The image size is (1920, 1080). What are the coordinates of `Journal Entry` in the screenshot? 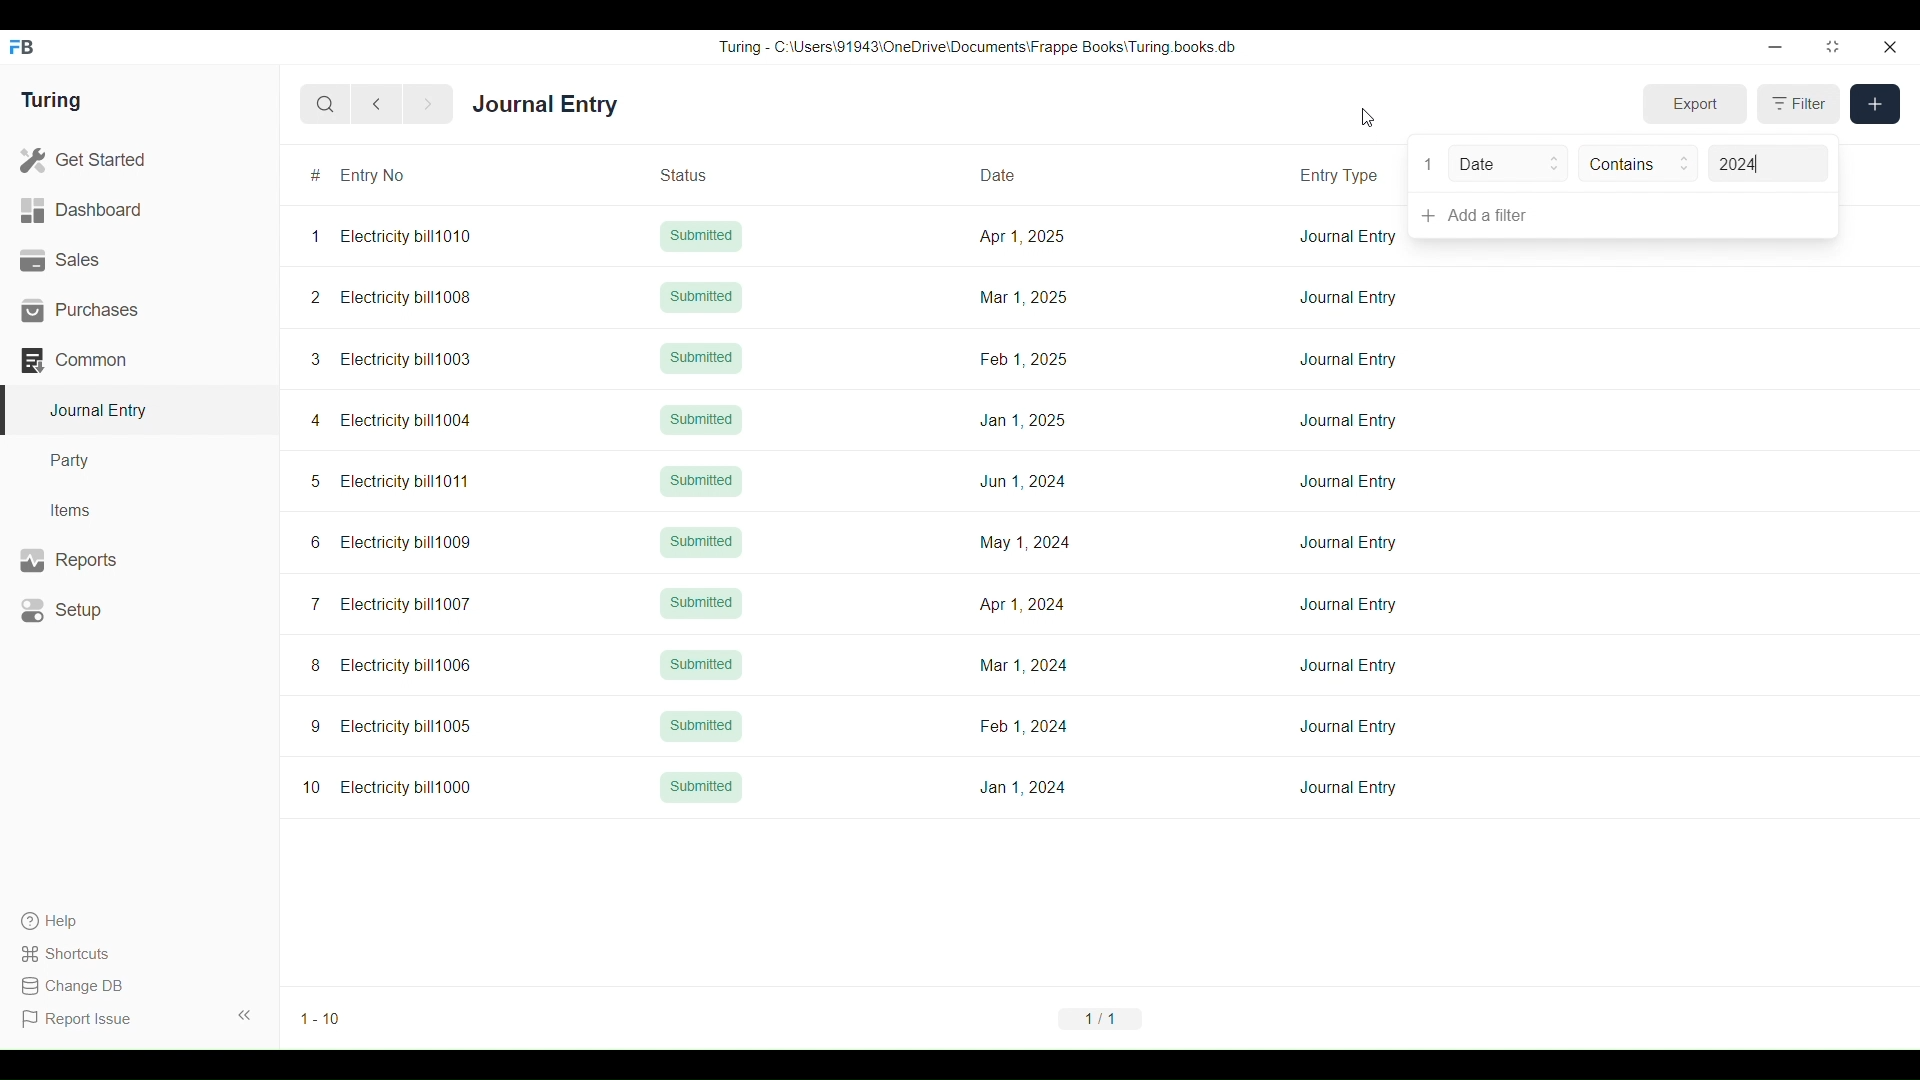 It's located at (1349, 543).